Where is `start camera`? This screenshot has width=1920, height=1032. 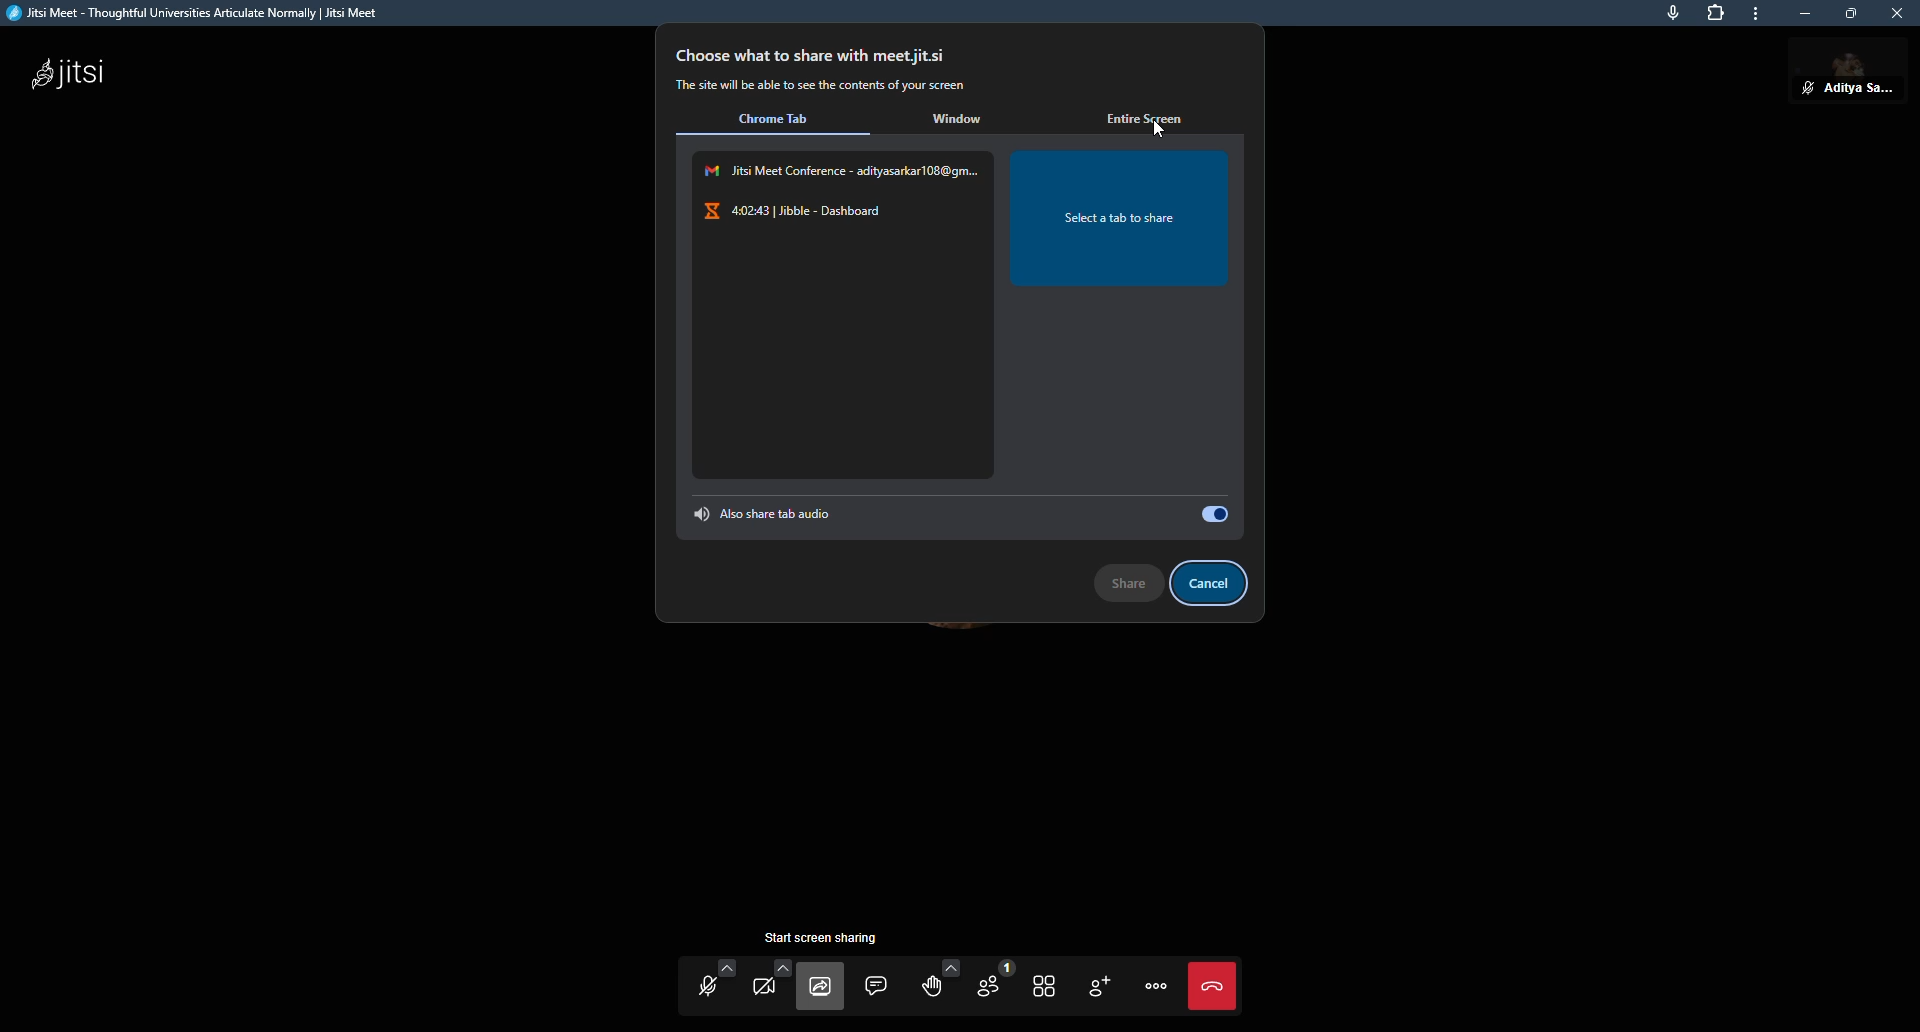
start camera is located at coordinates (769, 988).